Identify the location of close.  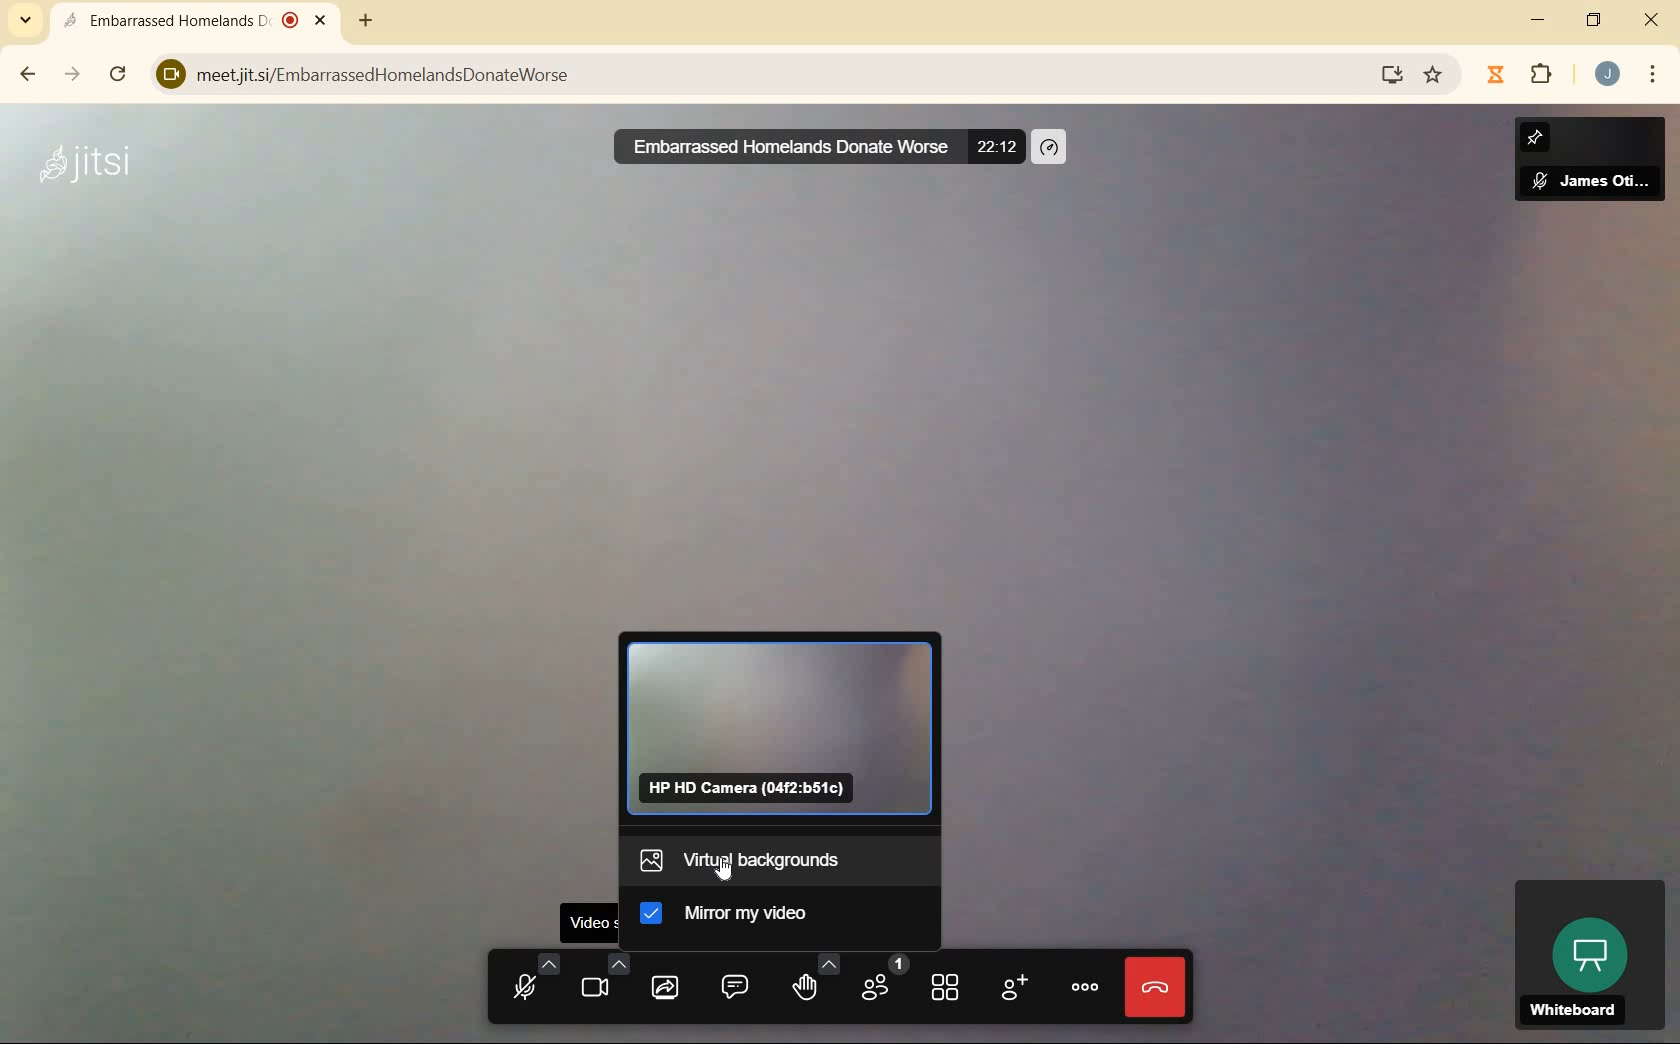
(1650, 20).